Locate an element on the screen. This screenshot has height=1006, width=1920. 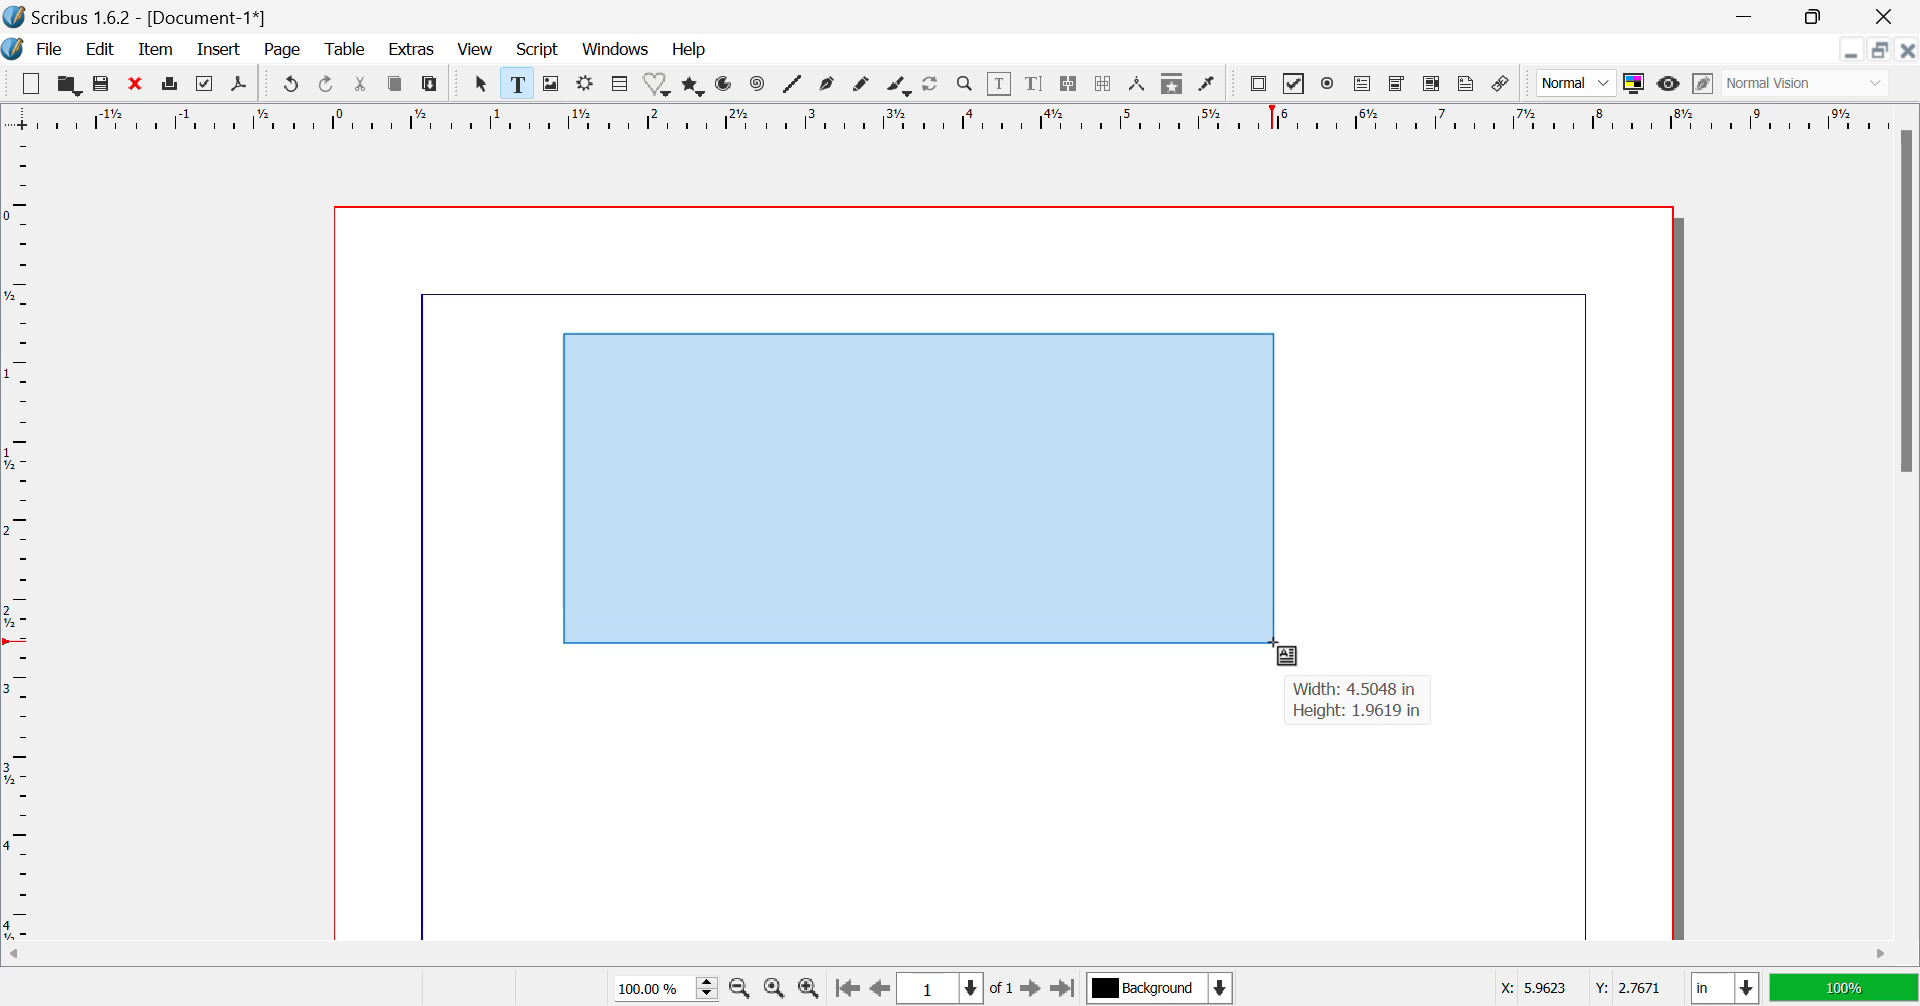
Render Frame is located at coordinates (588, 84).